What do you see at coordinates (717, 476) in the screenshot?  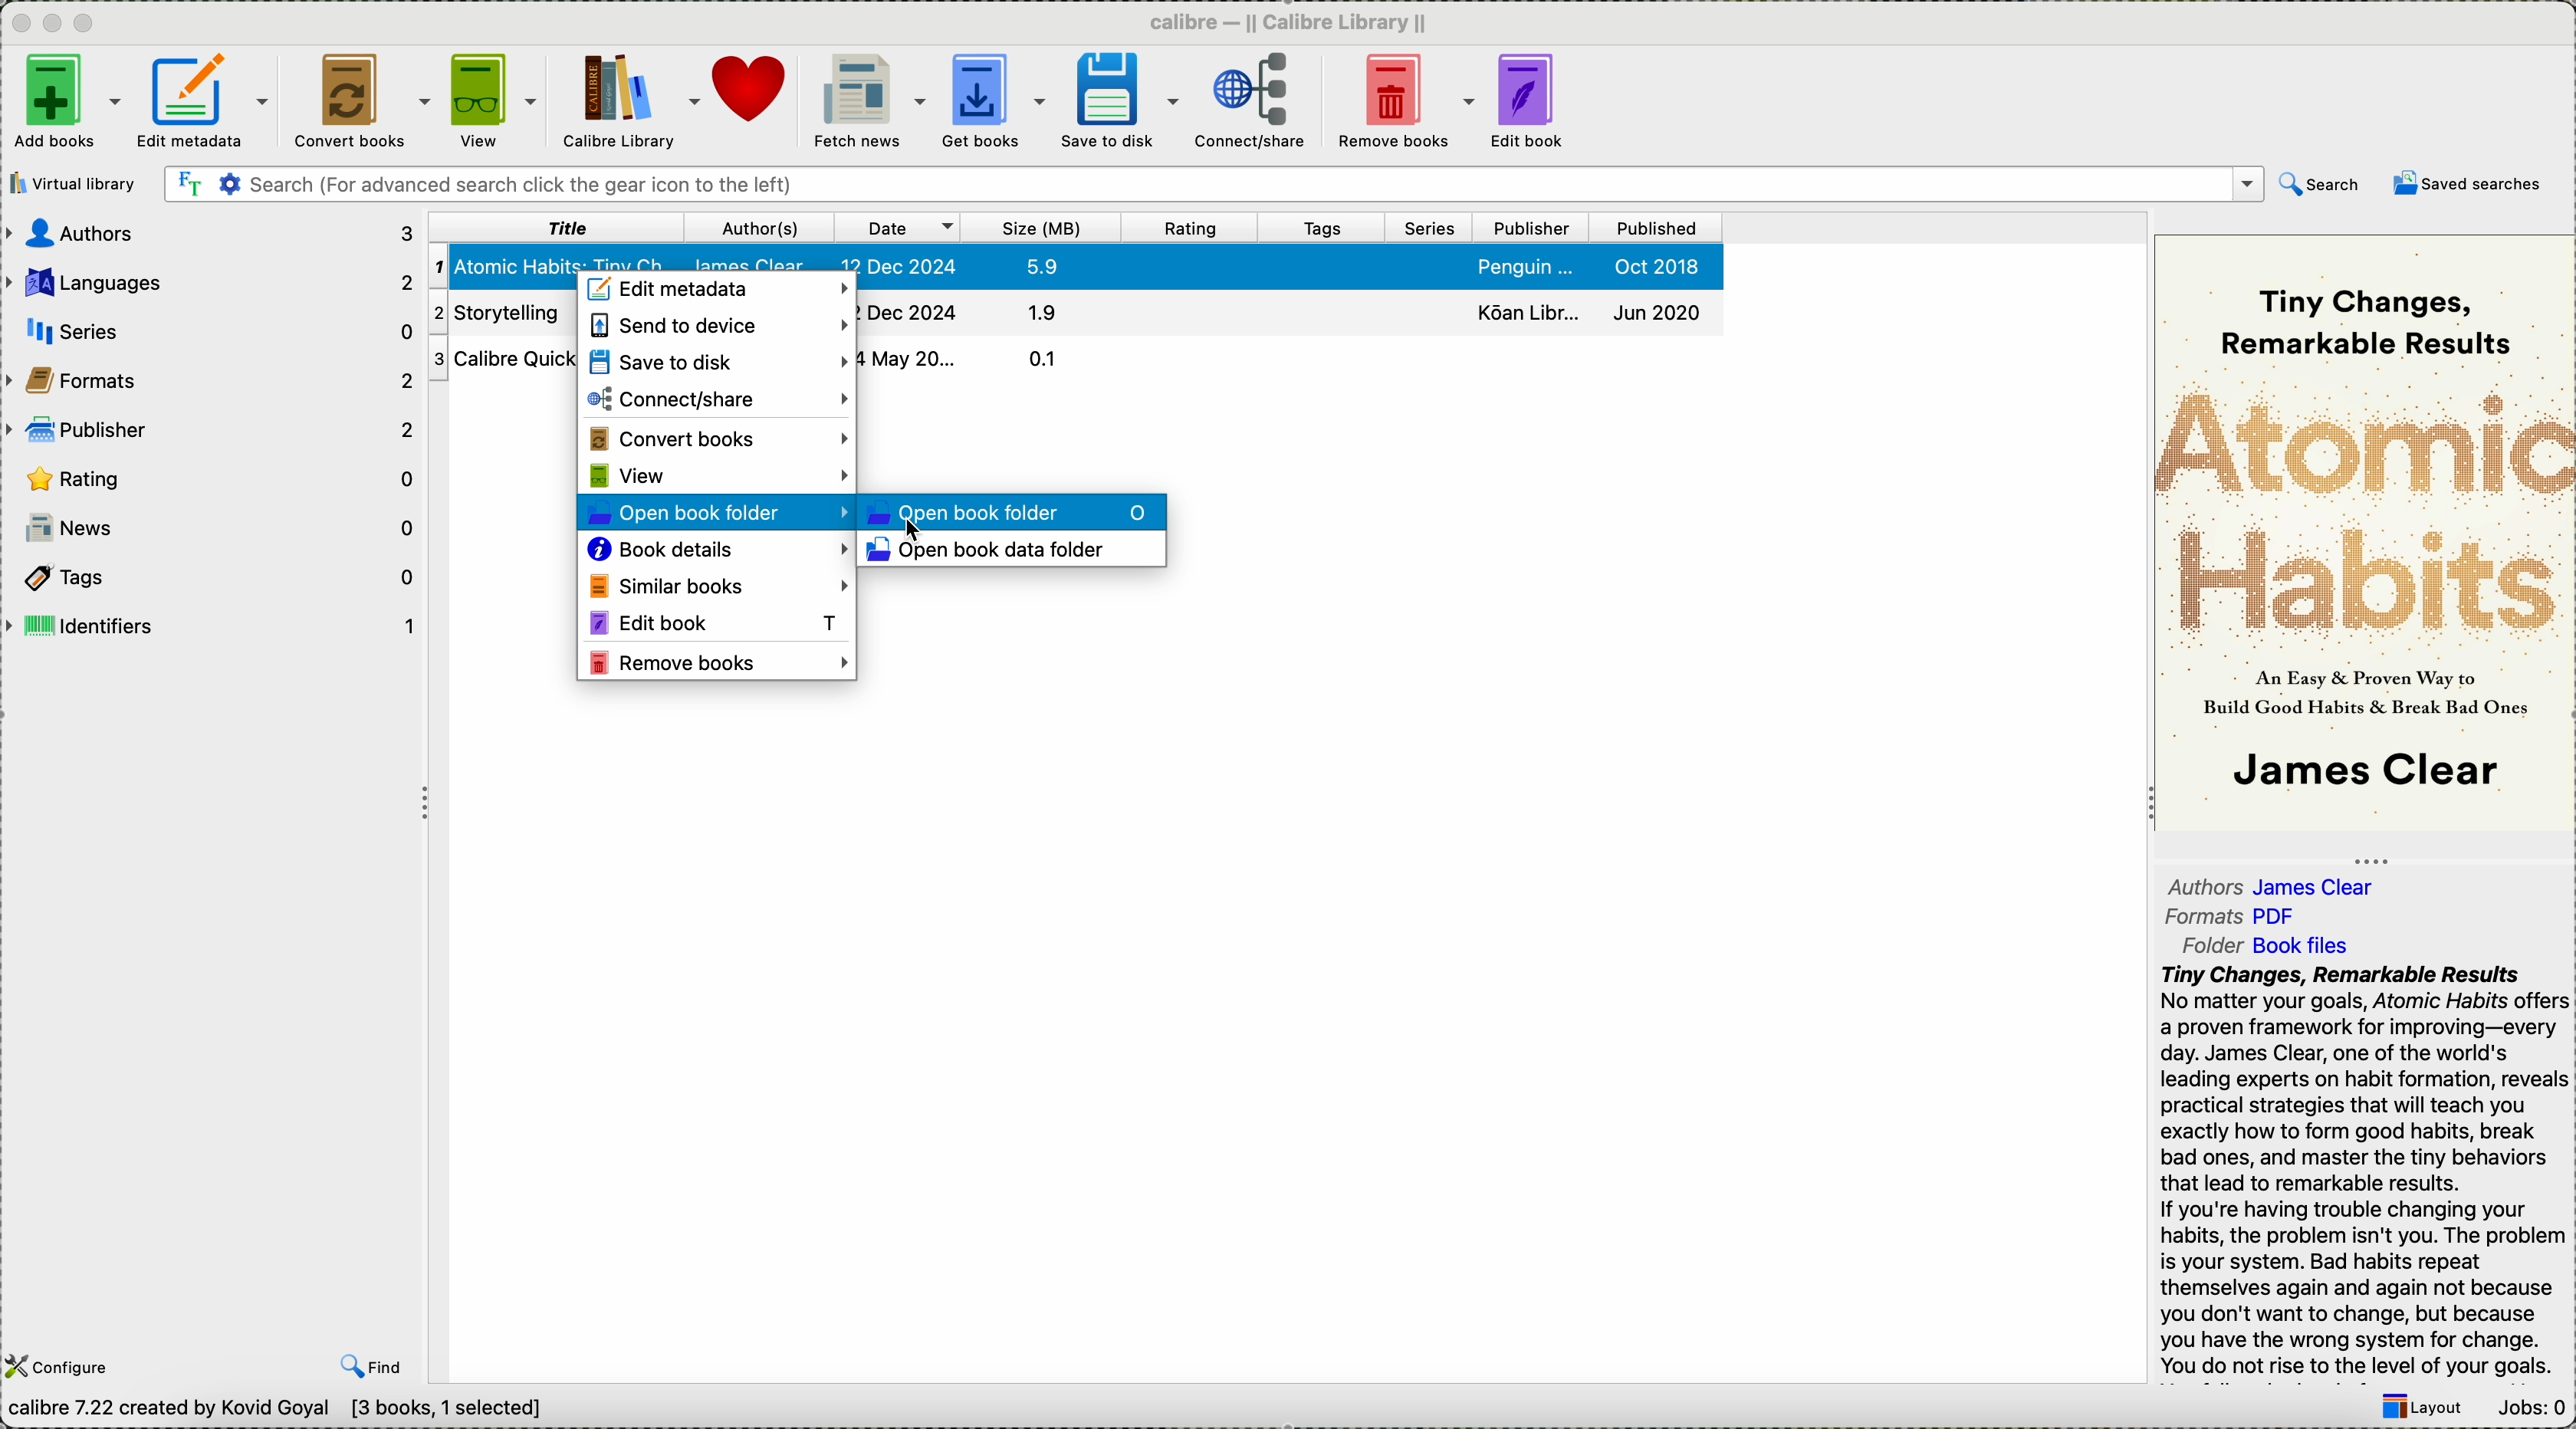 I see `view` at bounding box center [717, 476].